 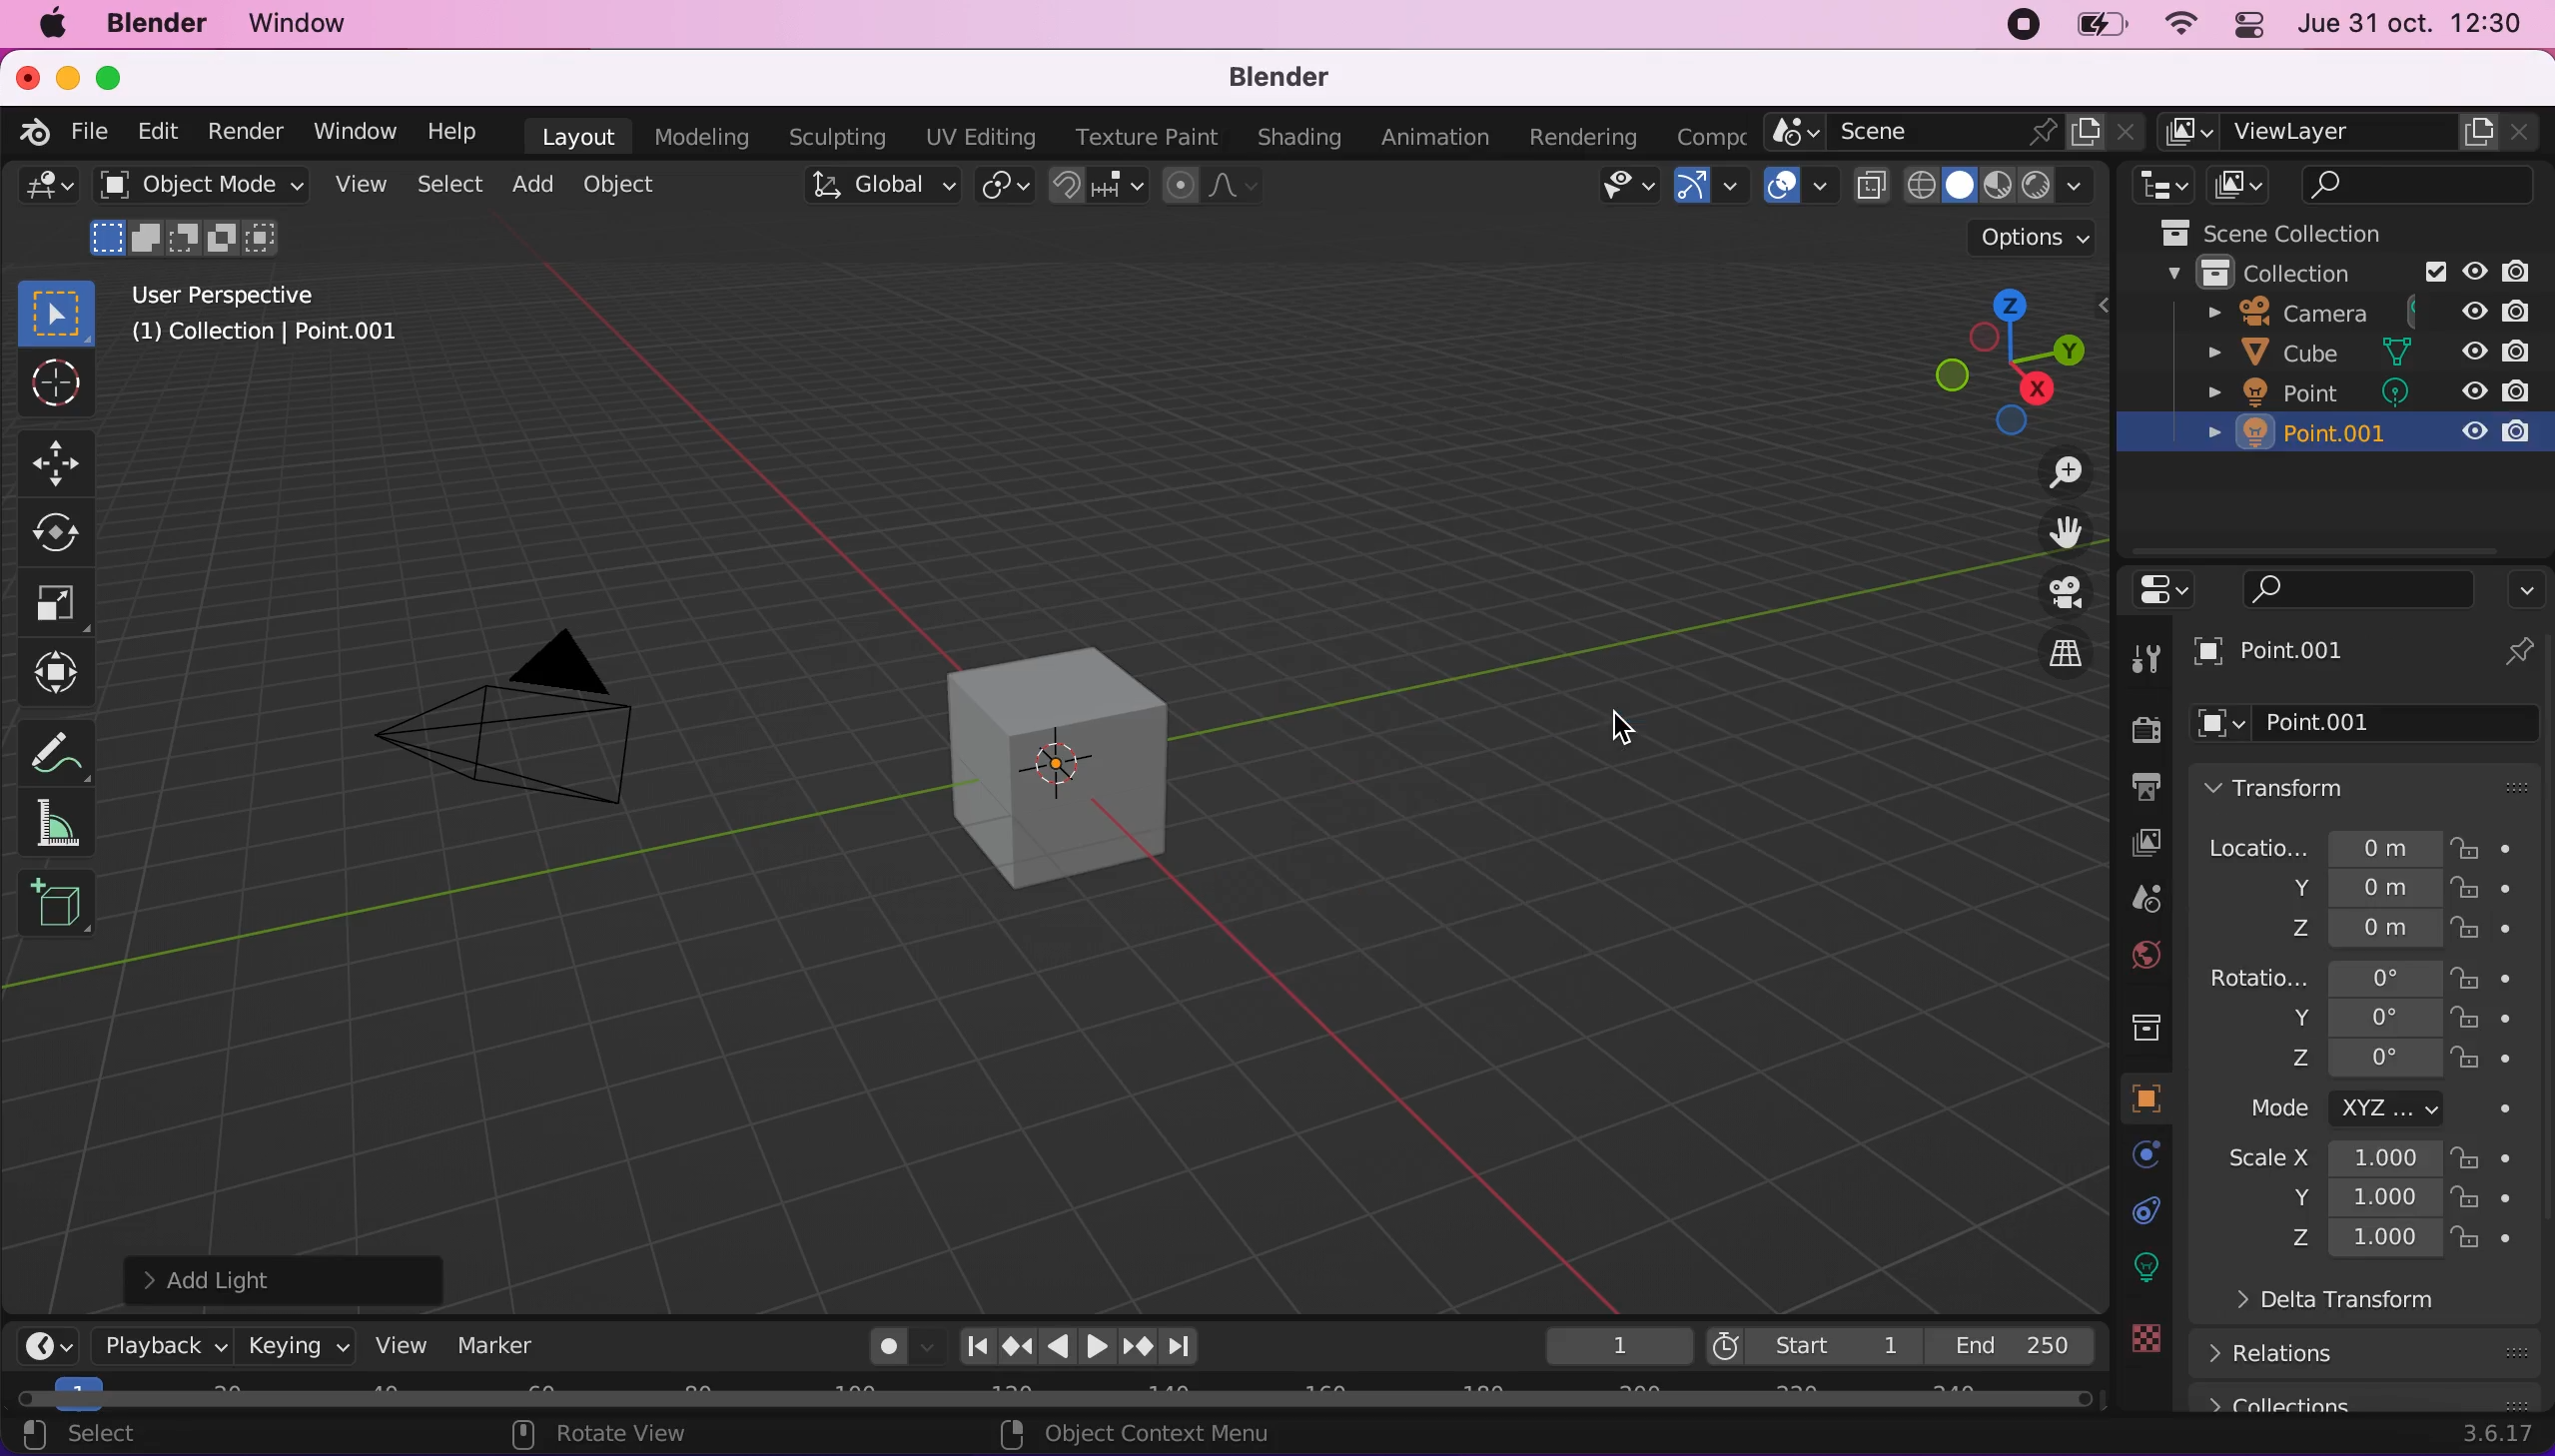 What do you see at coordinates (2375, 1349) in the screenshot?
I see `relations` at bounding box center [2375, 1349].